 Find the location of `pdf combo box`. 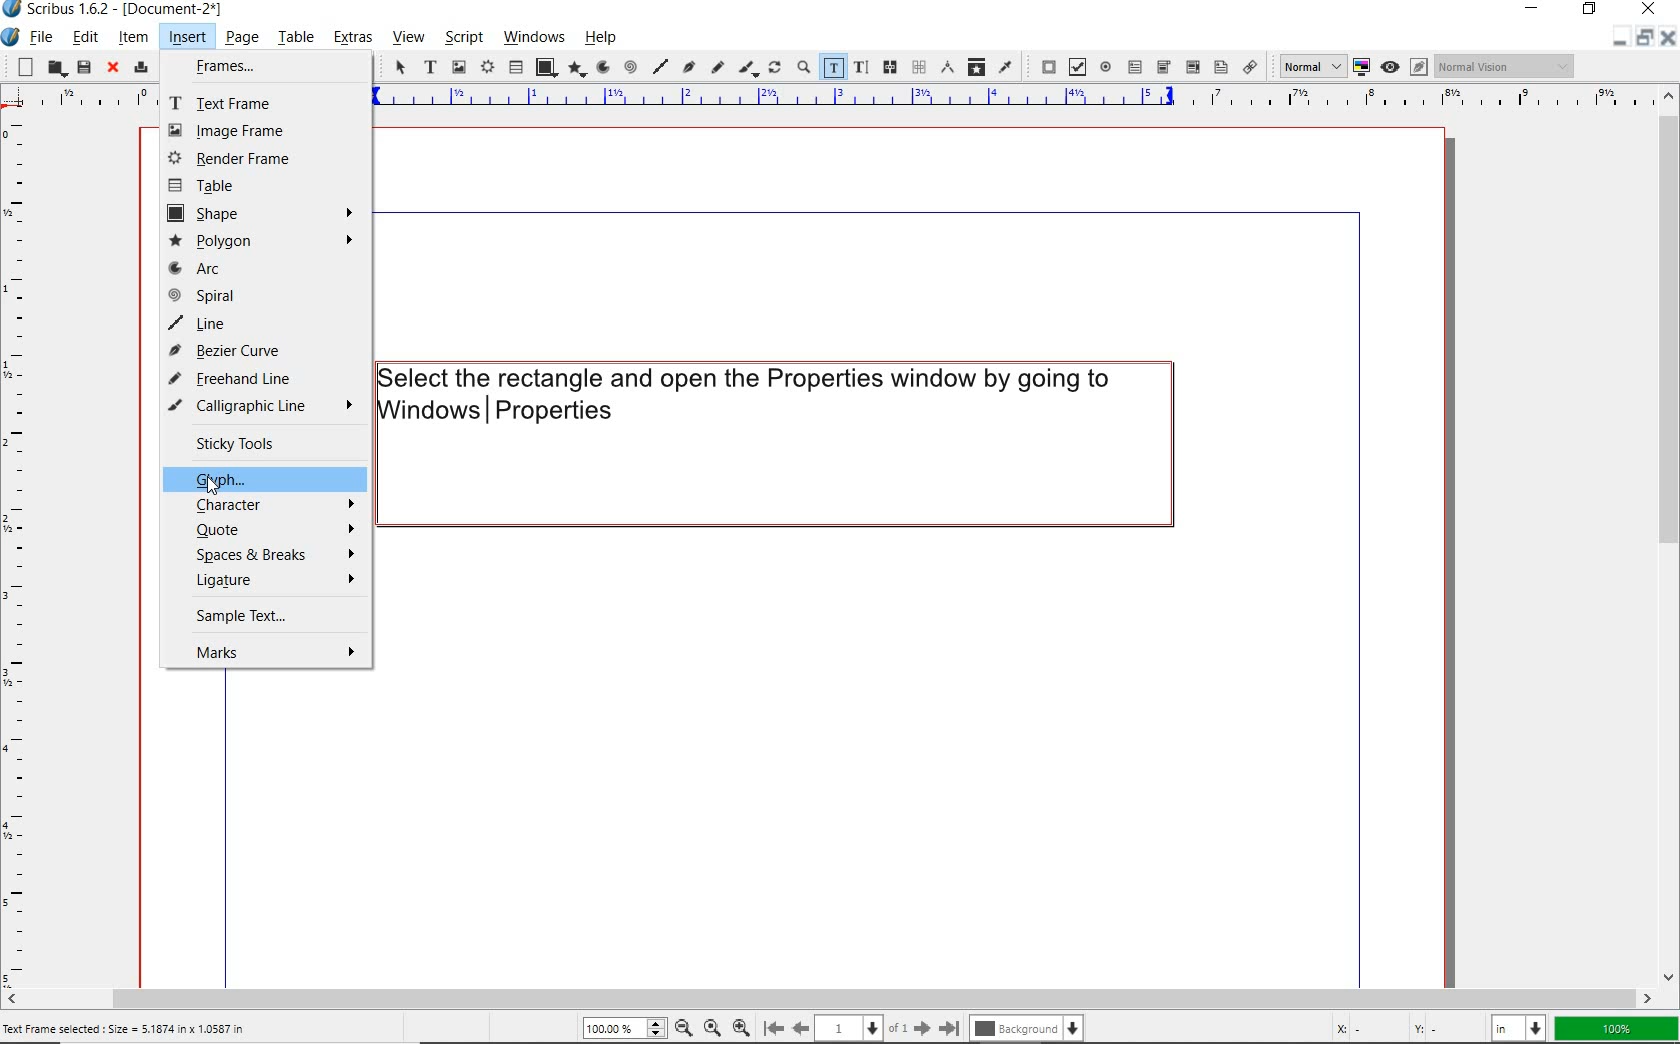

pdf combo box is located at coordinates (1164, 66).